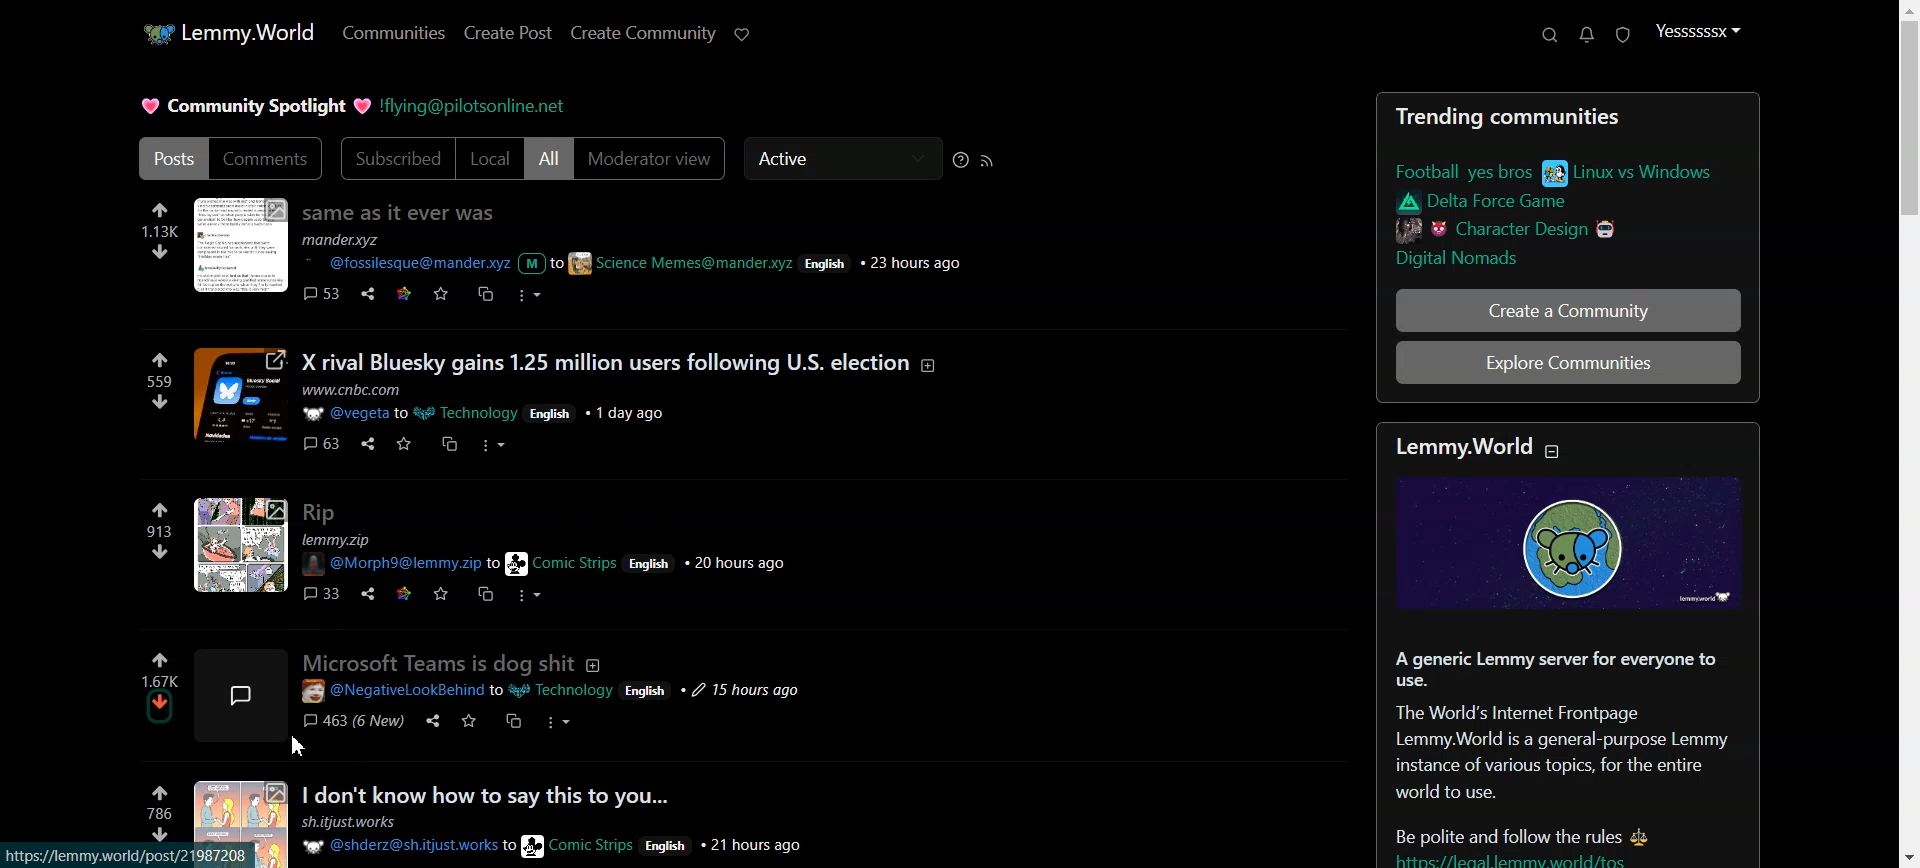 This screenshot has height=868, width=1920. Describe the element at coordinates (987, 161) in the screenshot. I see `RSS` at that location.